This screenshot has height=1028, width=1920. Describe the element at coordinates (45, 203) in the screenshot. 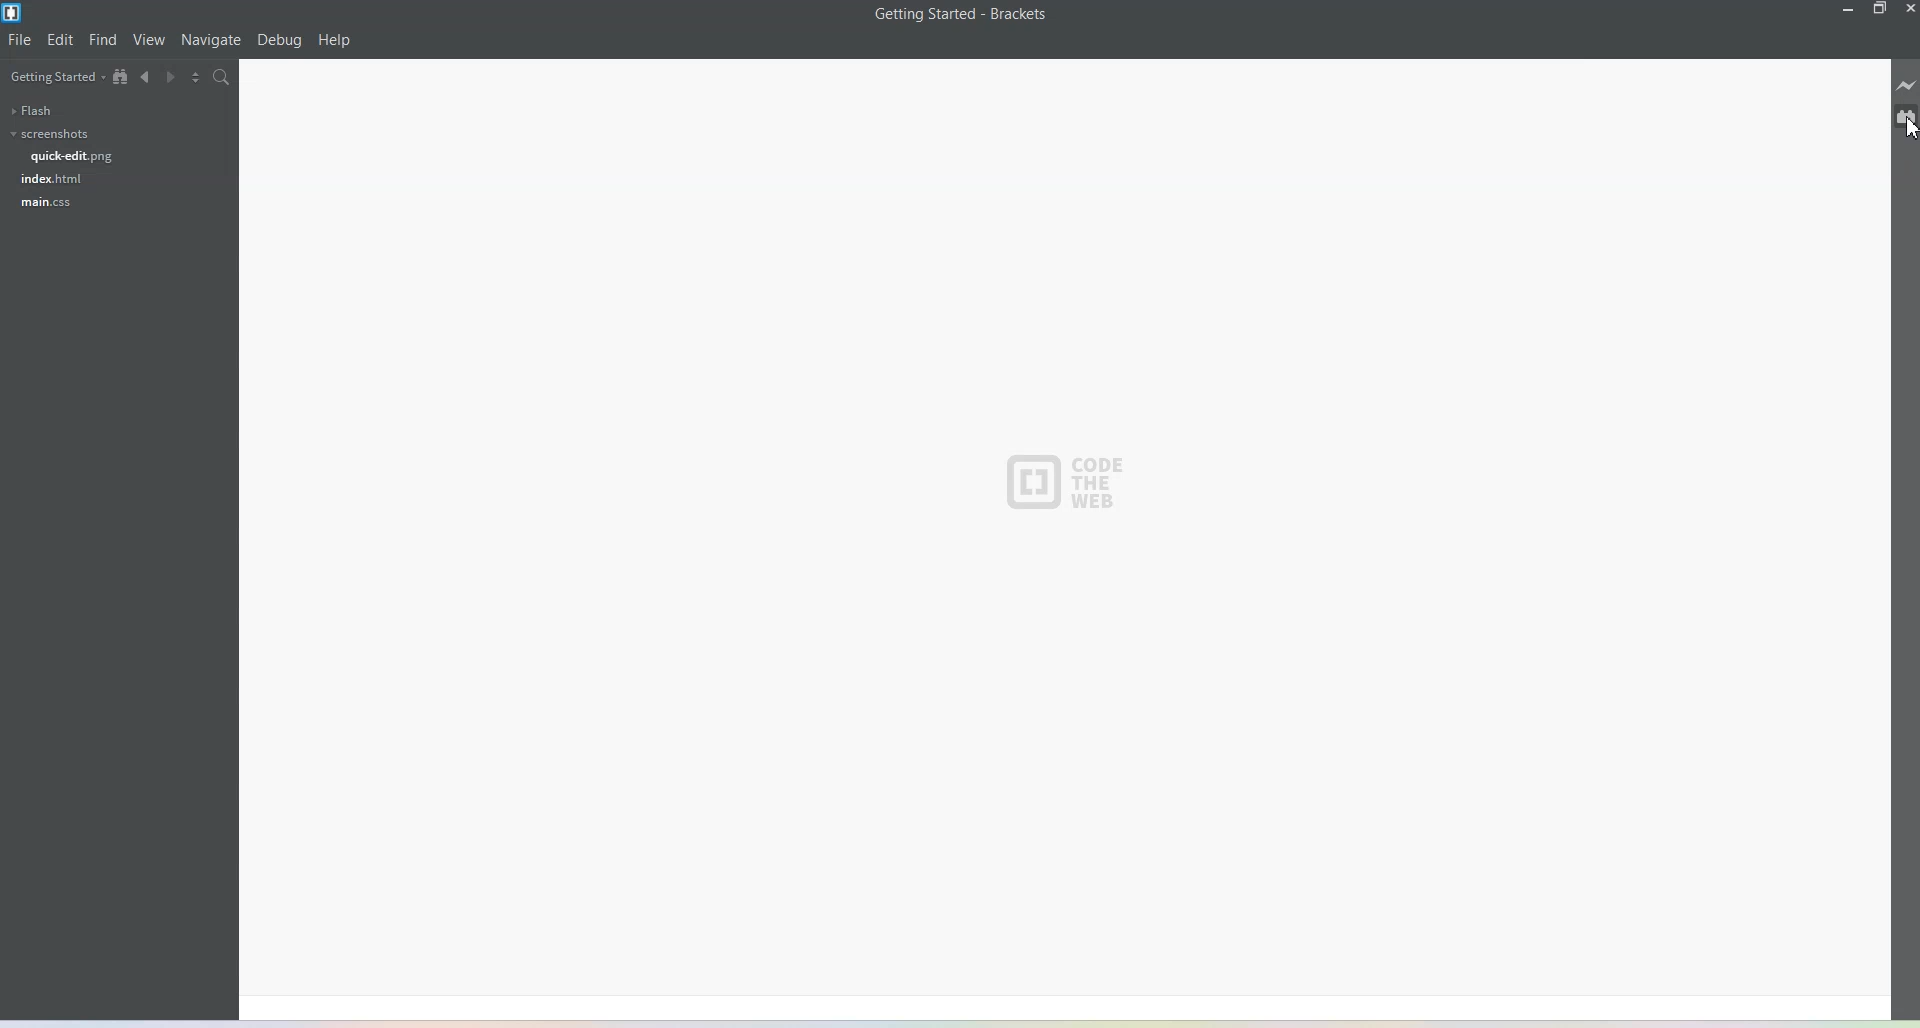

I see `main.css` at that location.